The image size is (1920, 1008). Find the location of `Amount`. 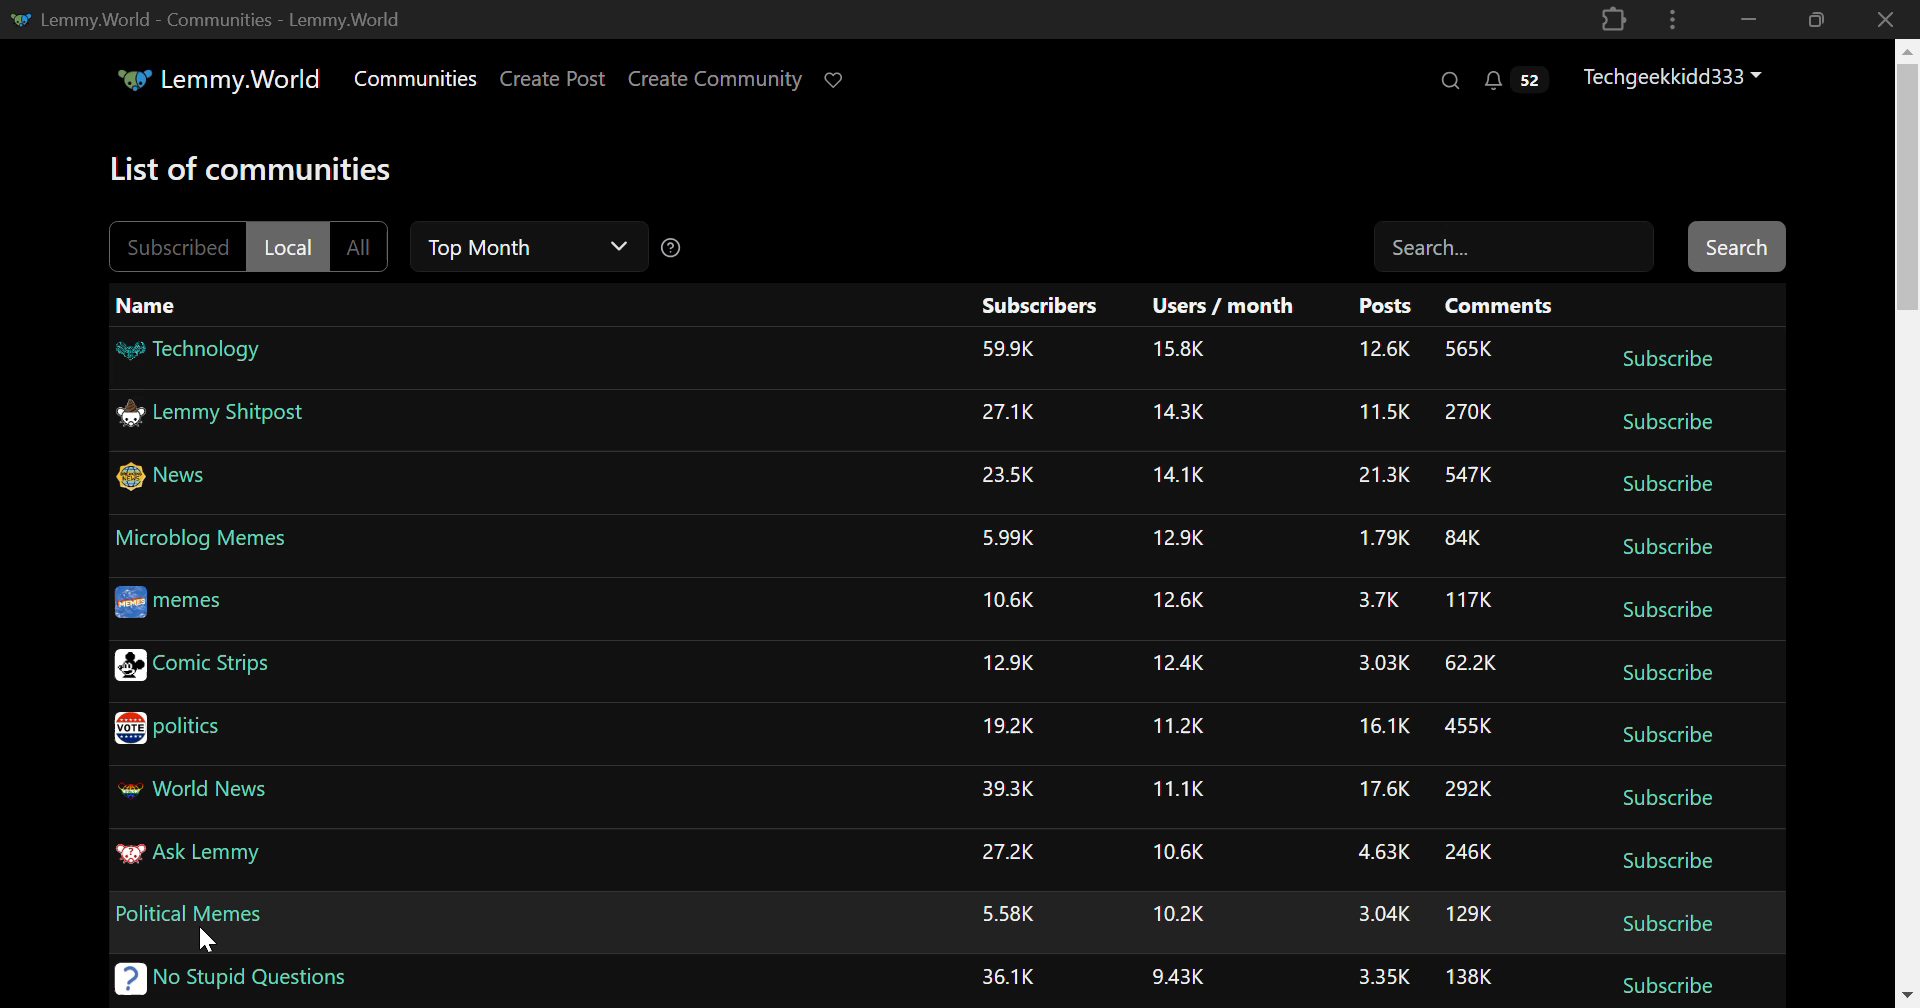

Amount is located at coordinates (1378, 600).